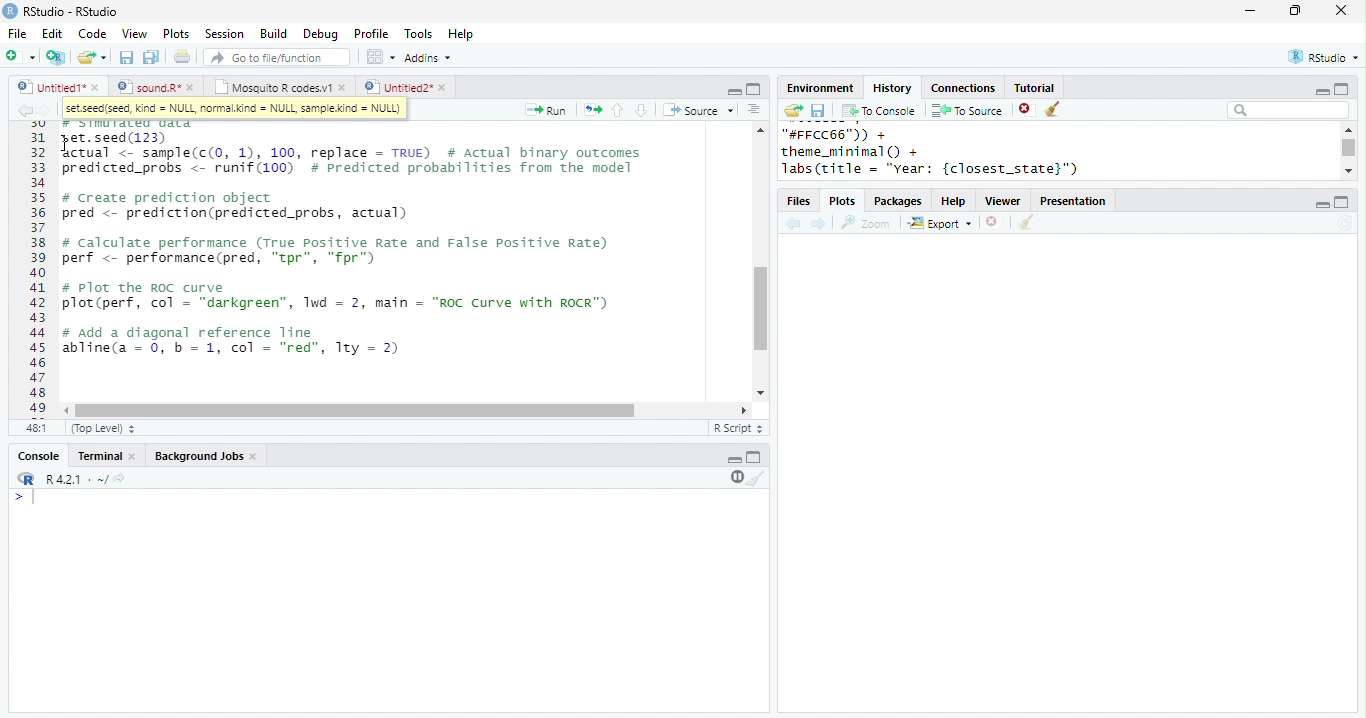 This screenshot has width=1366, height=718. I want to click on R Script, so click(739, 427).